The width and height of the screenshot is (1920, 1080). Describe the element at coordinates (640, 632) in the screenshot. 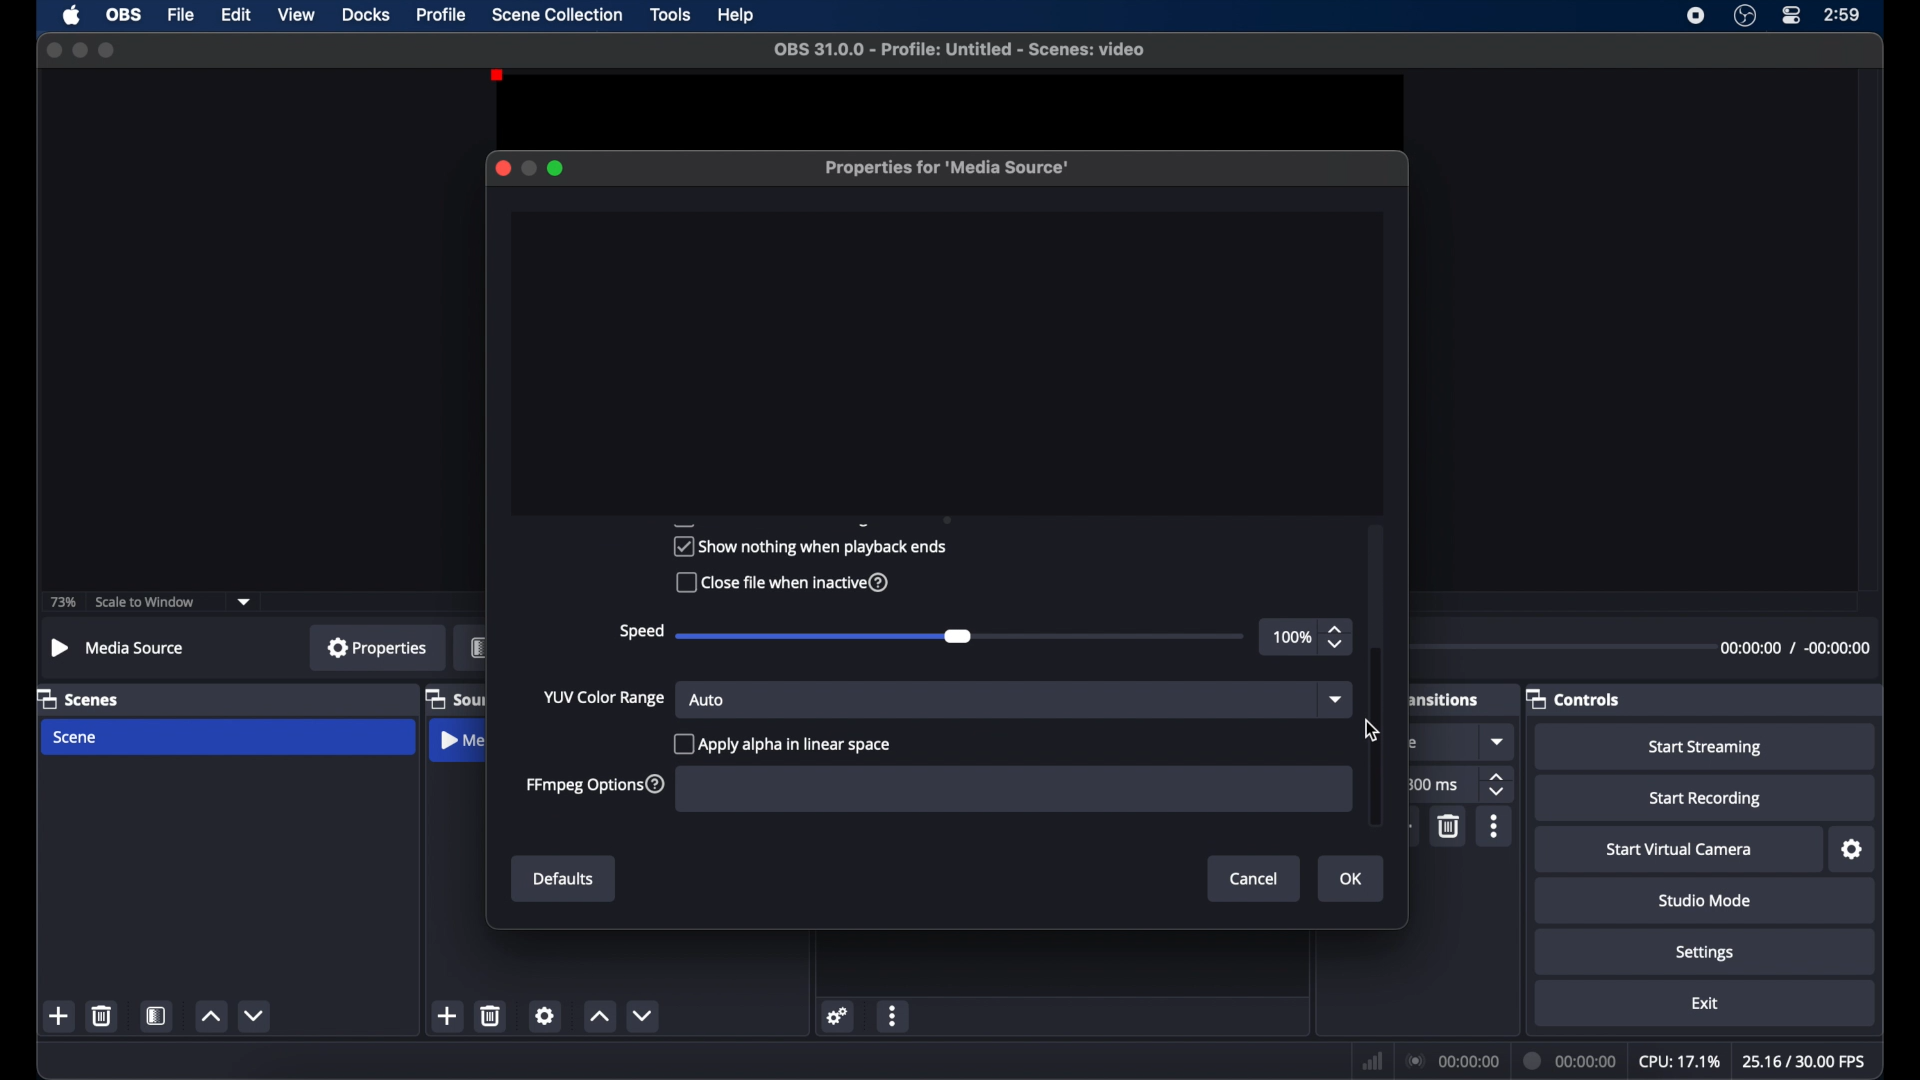

I see `speed` at that location.